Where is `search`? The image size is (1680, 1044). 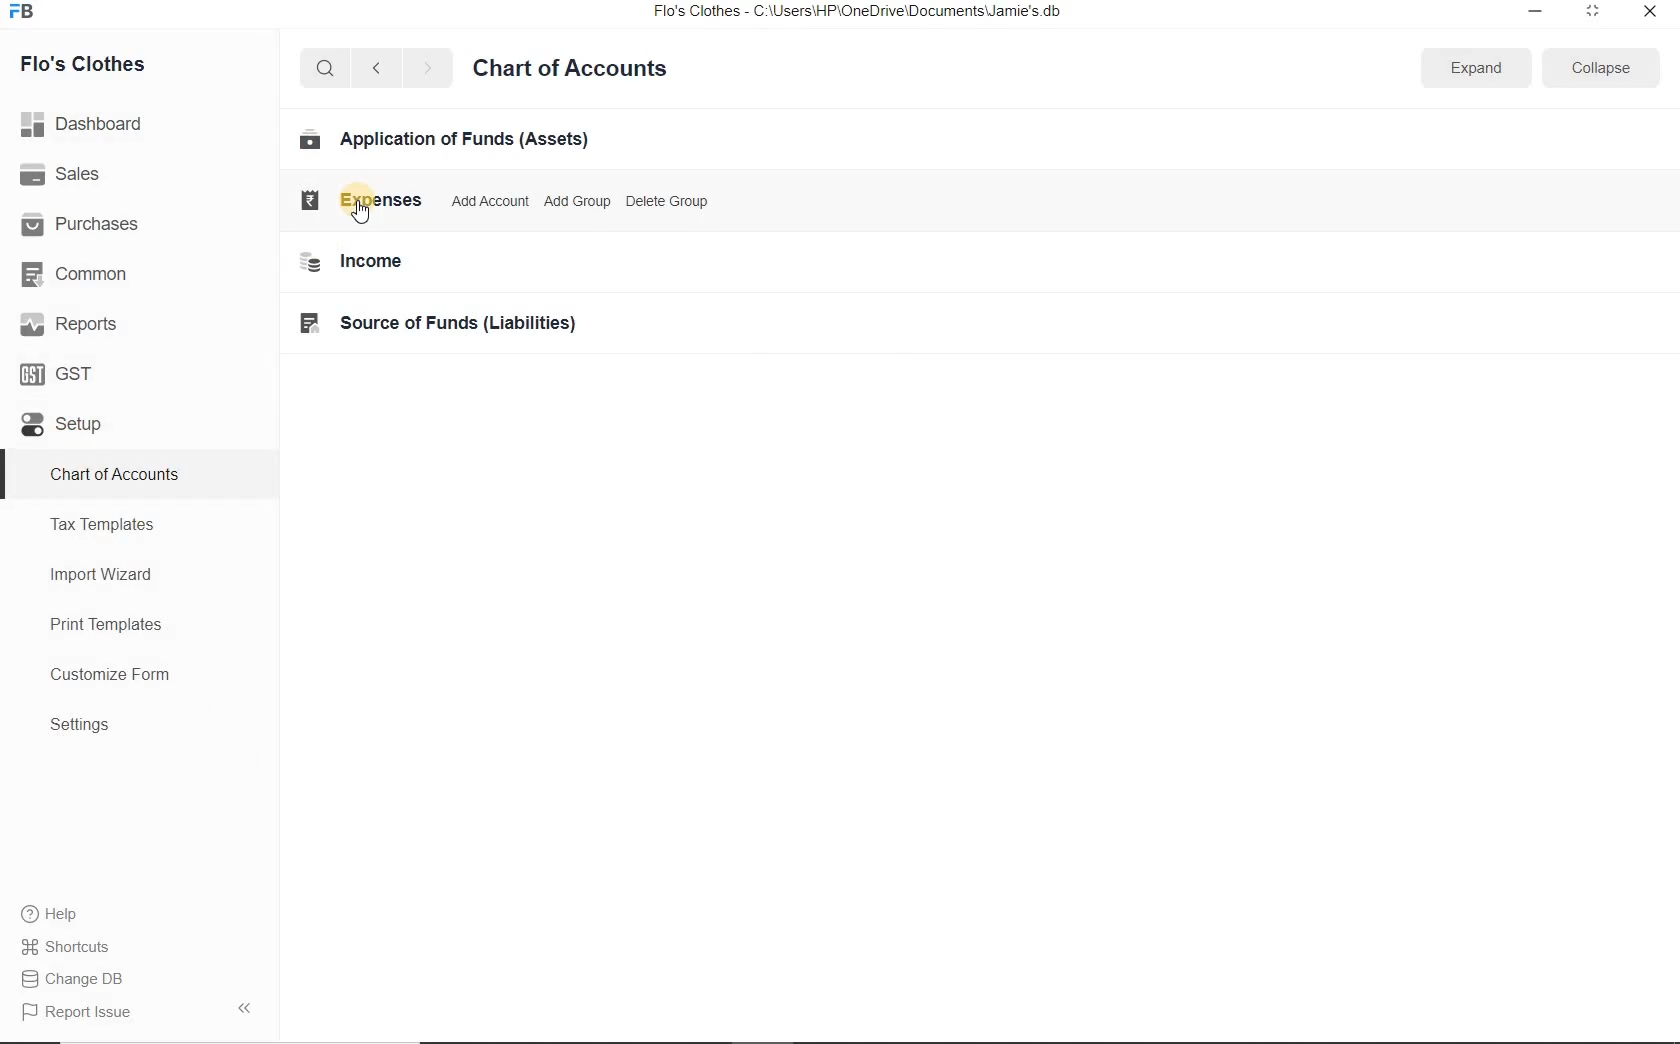
search is located at coordinates (322, 69).